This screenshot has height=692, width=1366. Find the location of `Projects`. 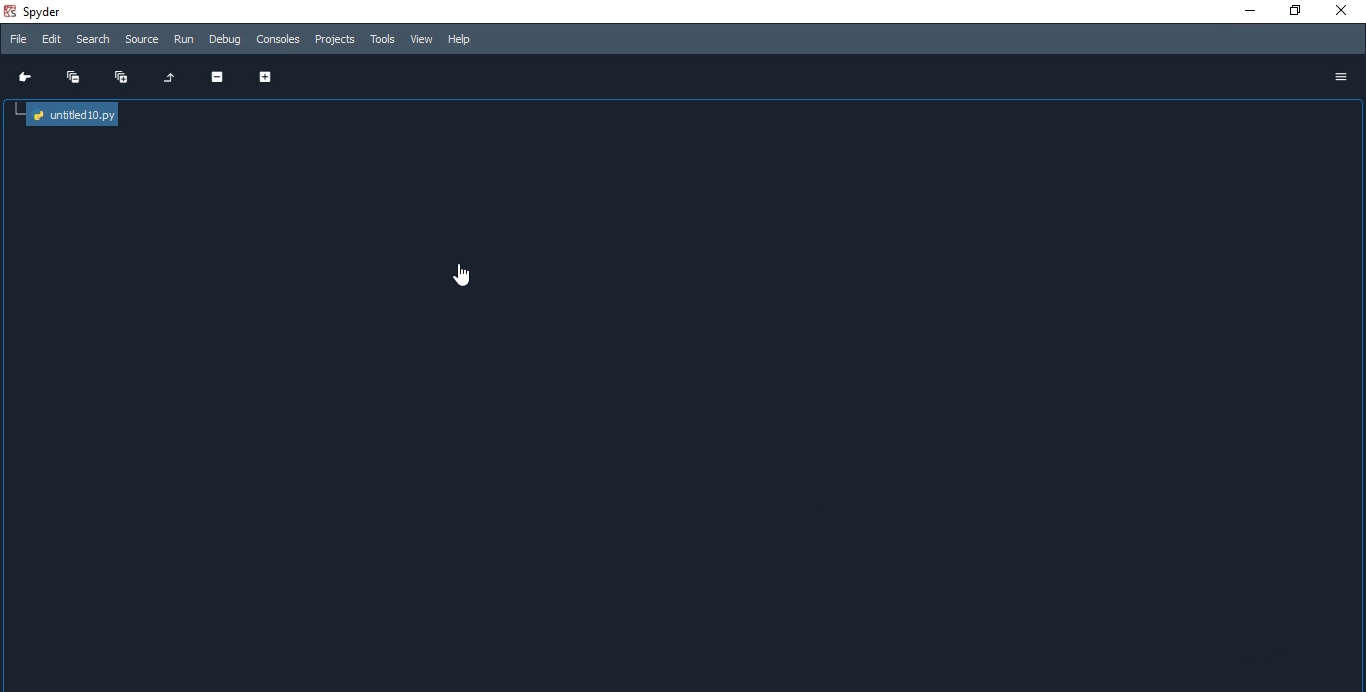

Projects is located at coordinates (334, 40).